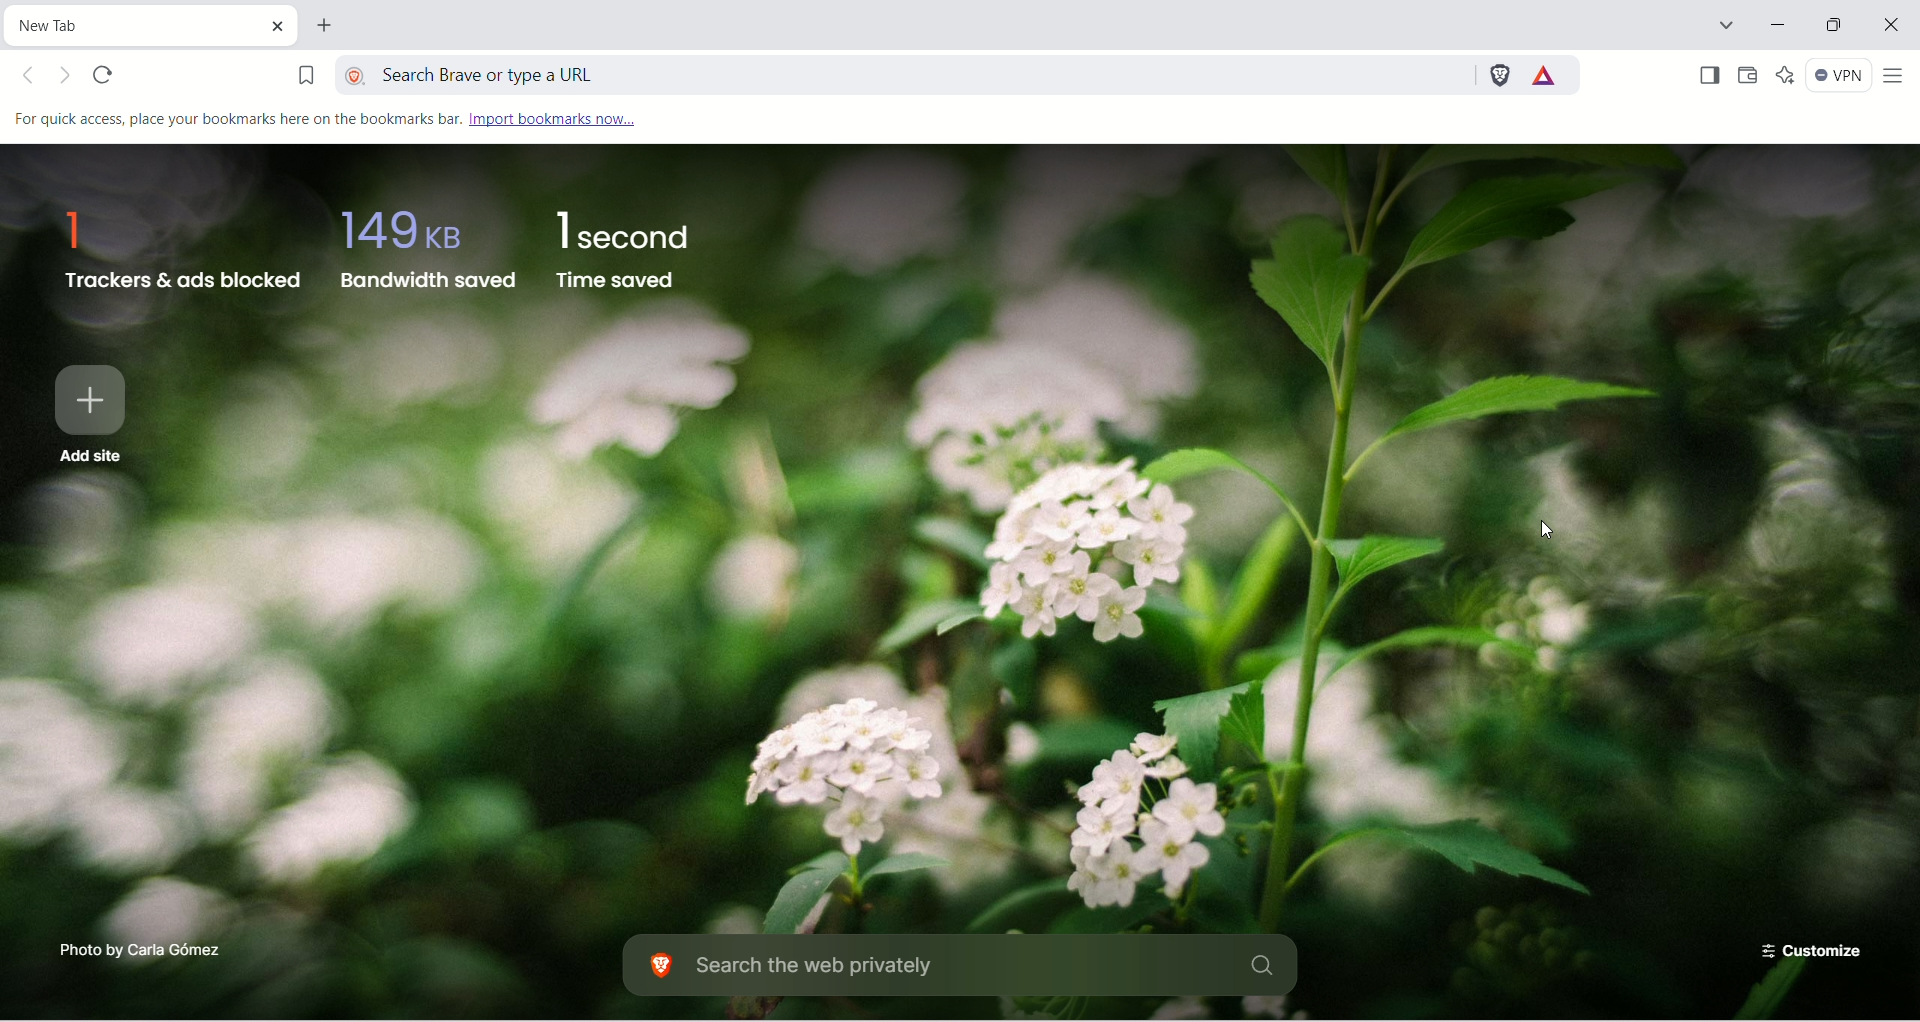 The height and width of the screenshot is (1022, 1920). I want to click on wallet, so click(1751, 77).